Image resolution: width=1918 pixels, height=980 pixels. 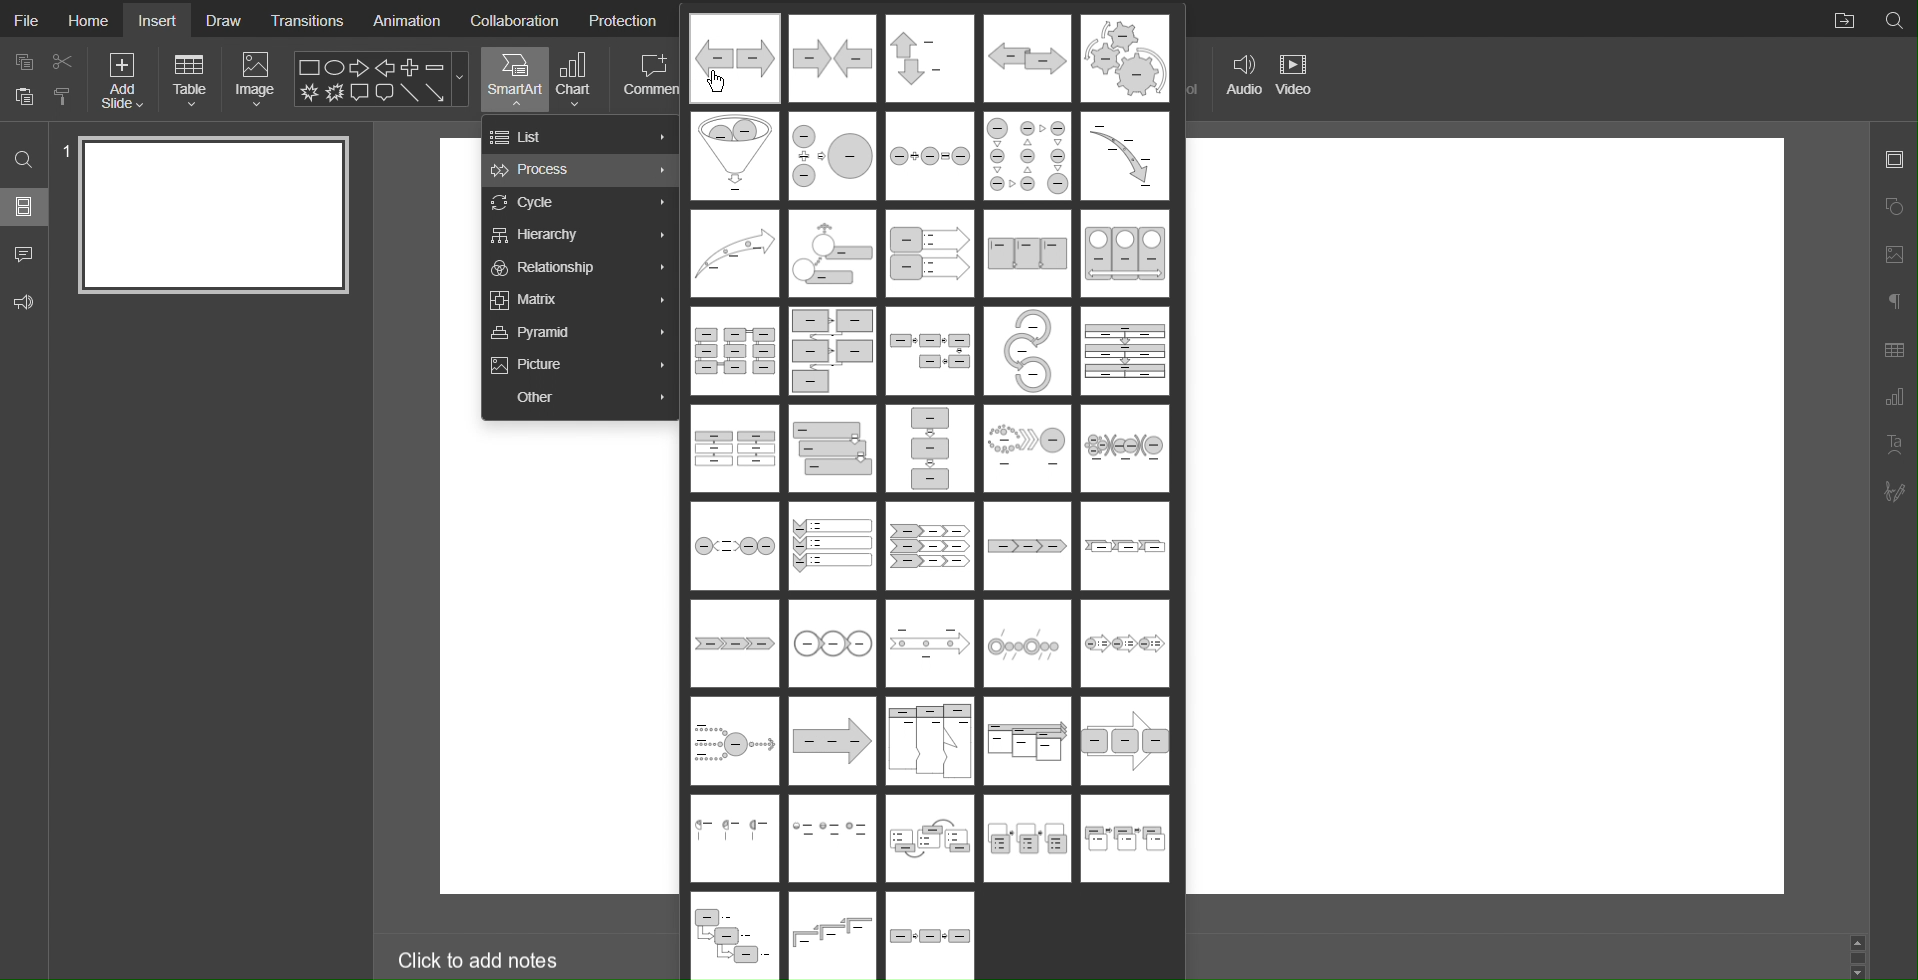 What do you see at coordinates (932, 154) in the screenshot?
I see `Process Template 8` at bounding box center [932, 154].